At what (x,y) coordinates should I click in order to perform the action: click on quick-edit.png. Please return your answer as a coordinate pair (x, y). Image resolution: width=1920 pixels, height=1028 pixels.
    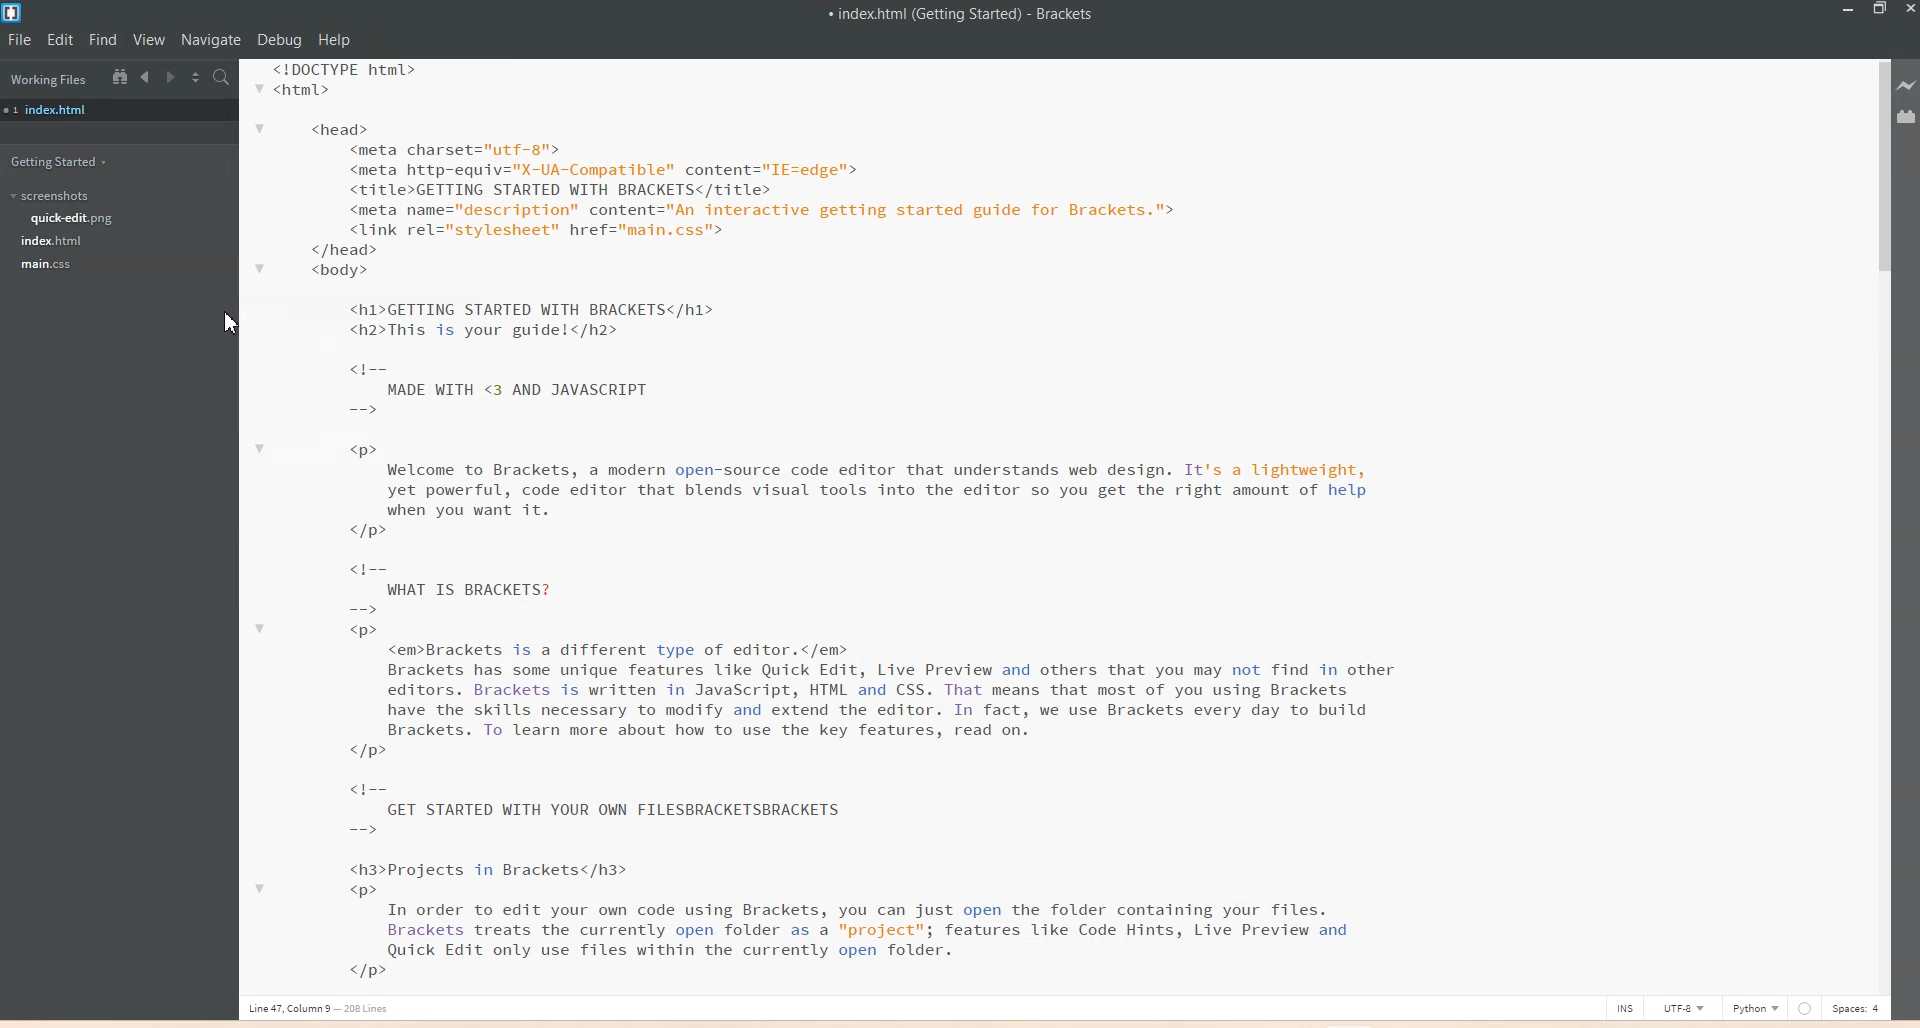
    Looking at the image, I should click on (75, 219).